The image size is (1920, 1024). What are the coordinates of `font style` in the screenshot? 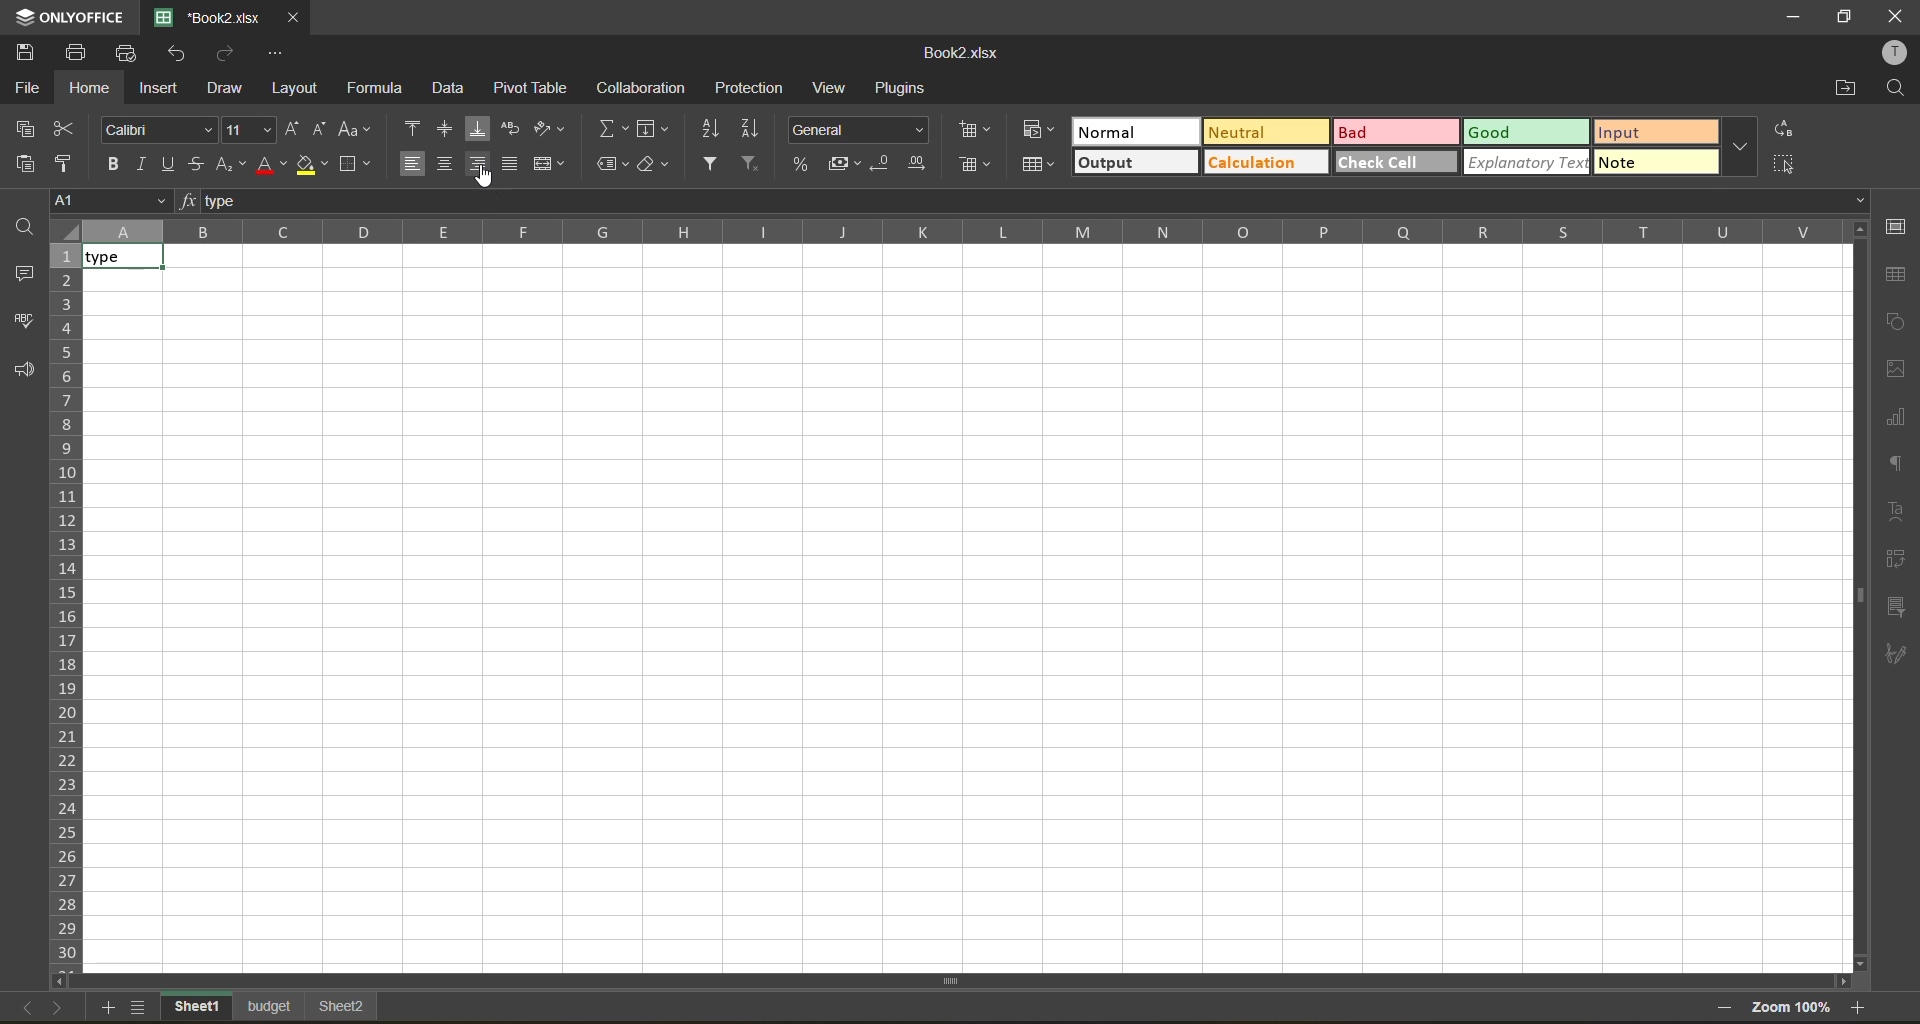 It's located at (157, 129).